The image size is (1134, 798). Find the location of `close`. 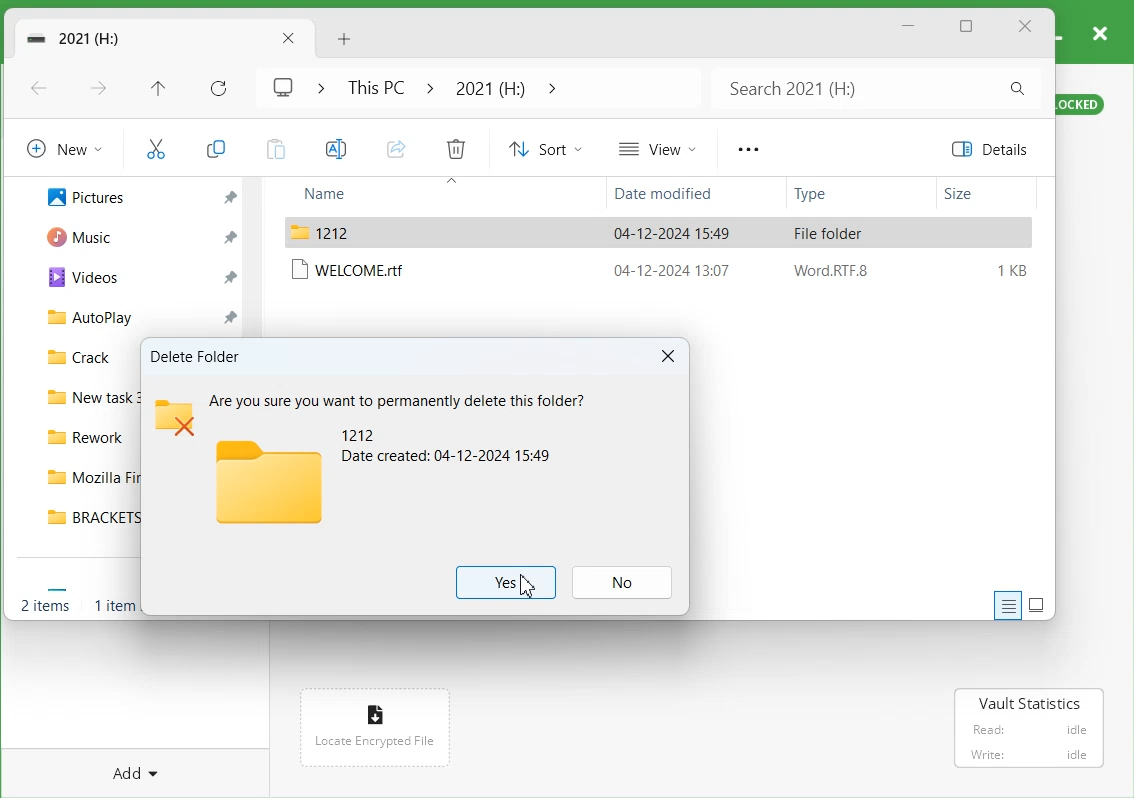

close is located at coordinates (1101, 31).